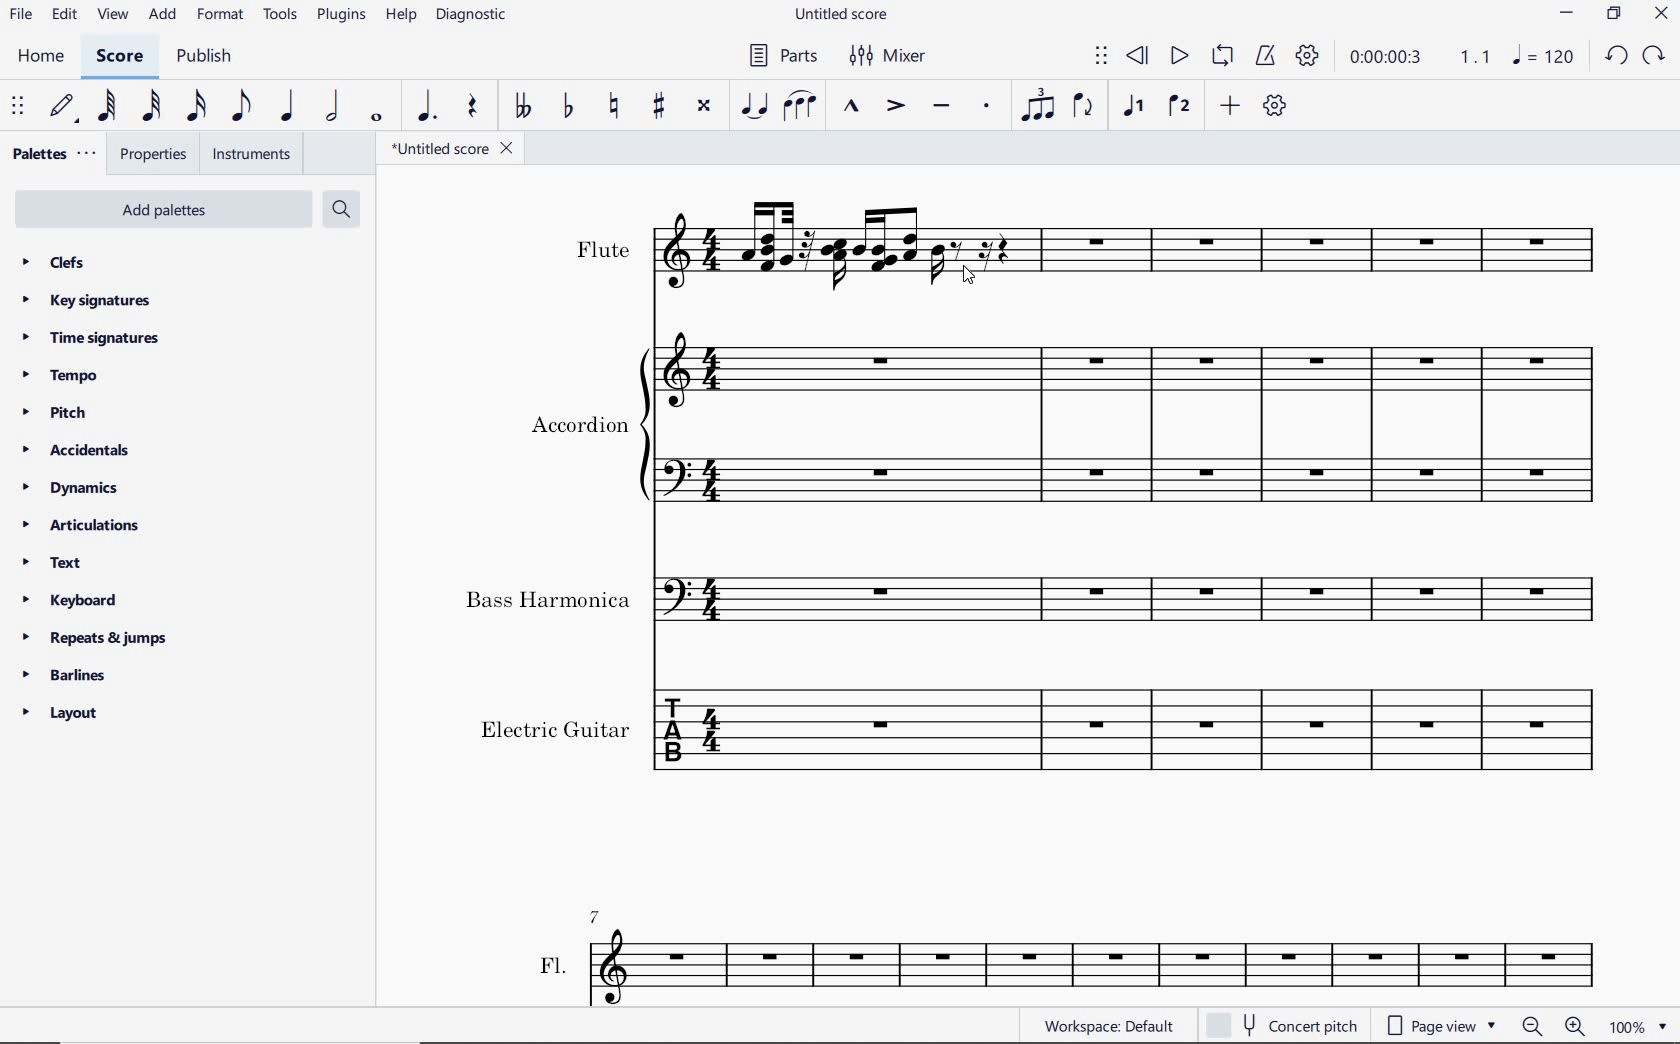 Image resolution: width=1680 pixels, height=1044 pixels. Describe the element at coordinates (1614, 55) in the screenshot. I see `UNDO` at that location.